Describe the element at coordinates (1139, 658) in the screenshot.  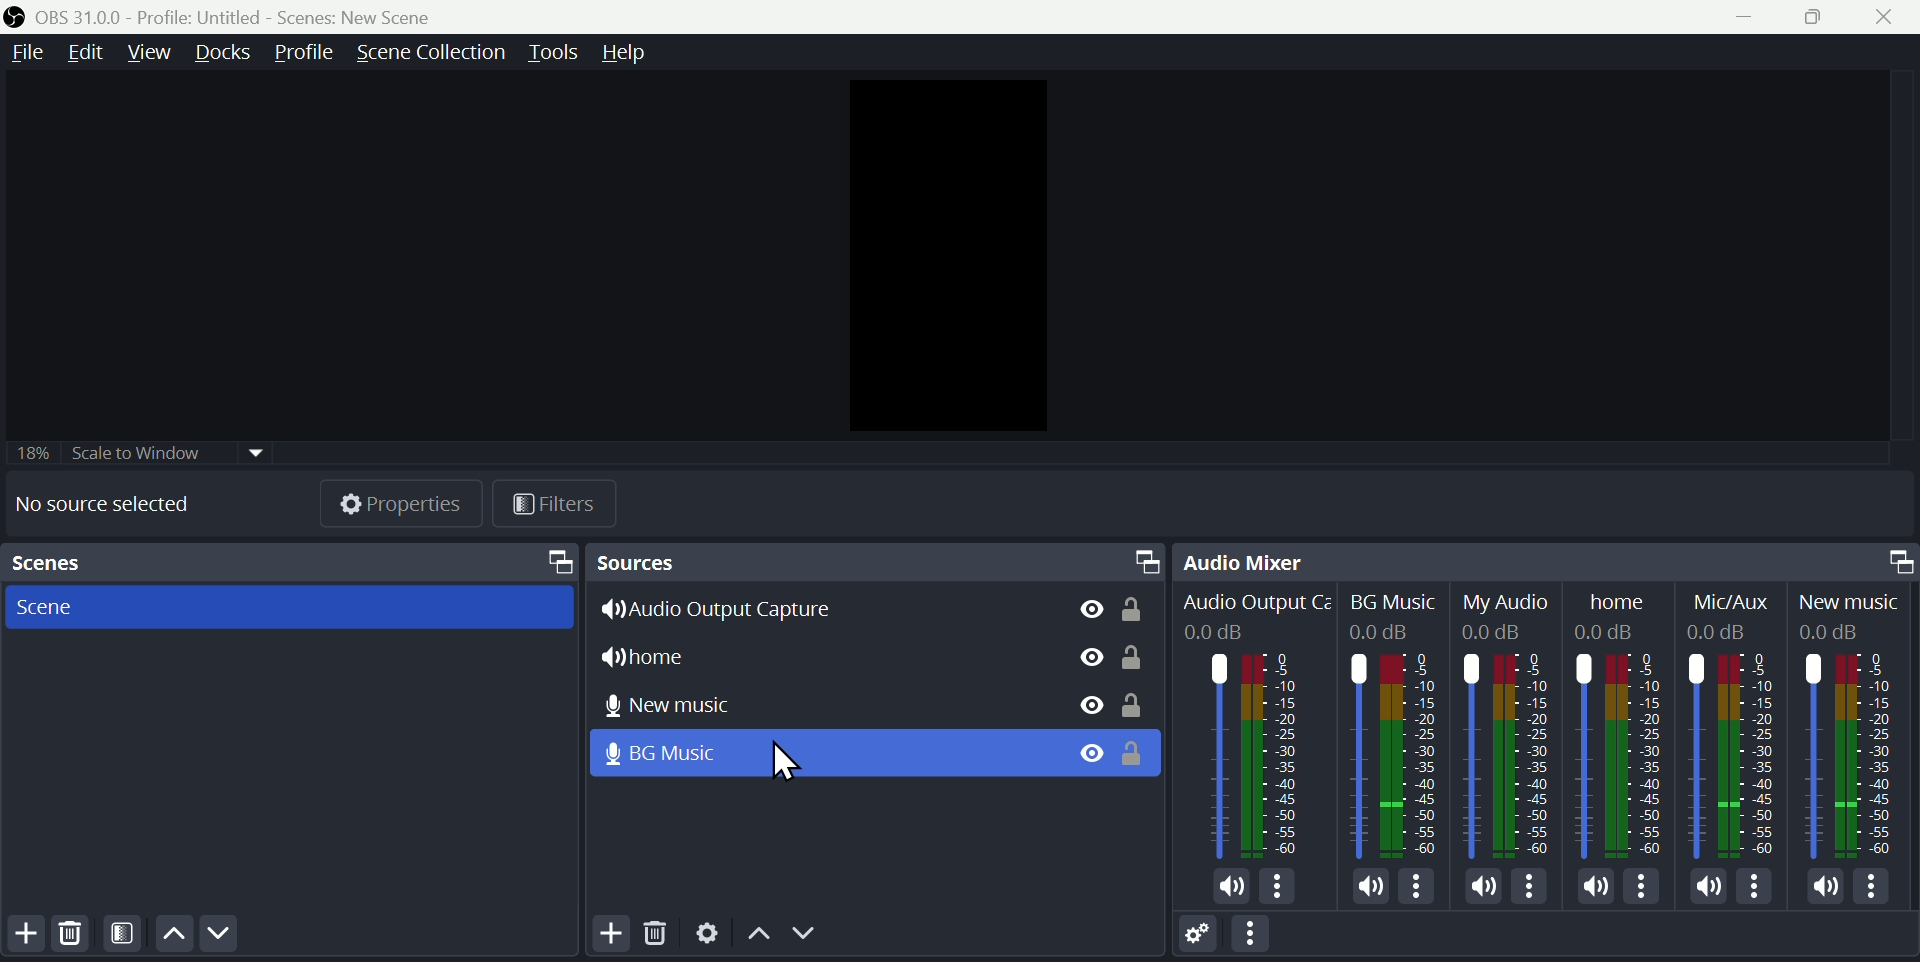
I see `lock/unlock` at that location.